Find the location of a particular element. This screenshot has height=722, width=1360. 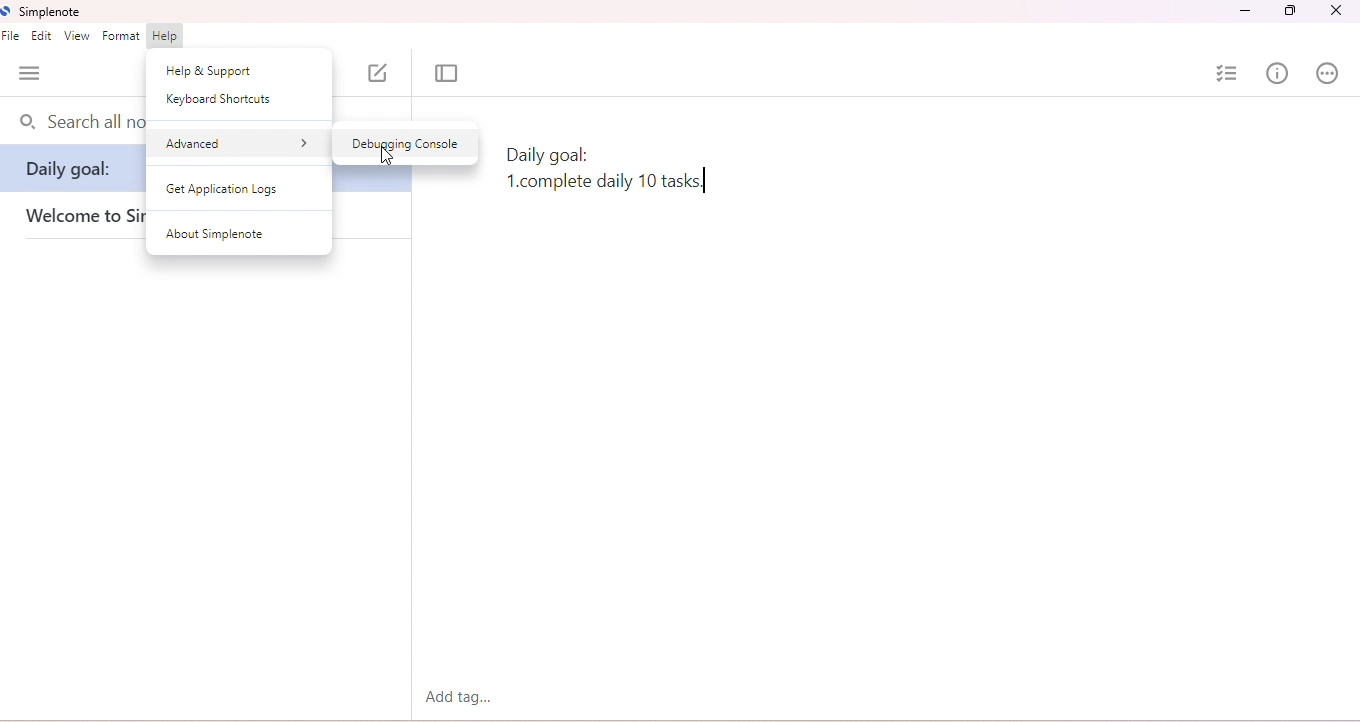

close is located at coordinates (1337, 12).